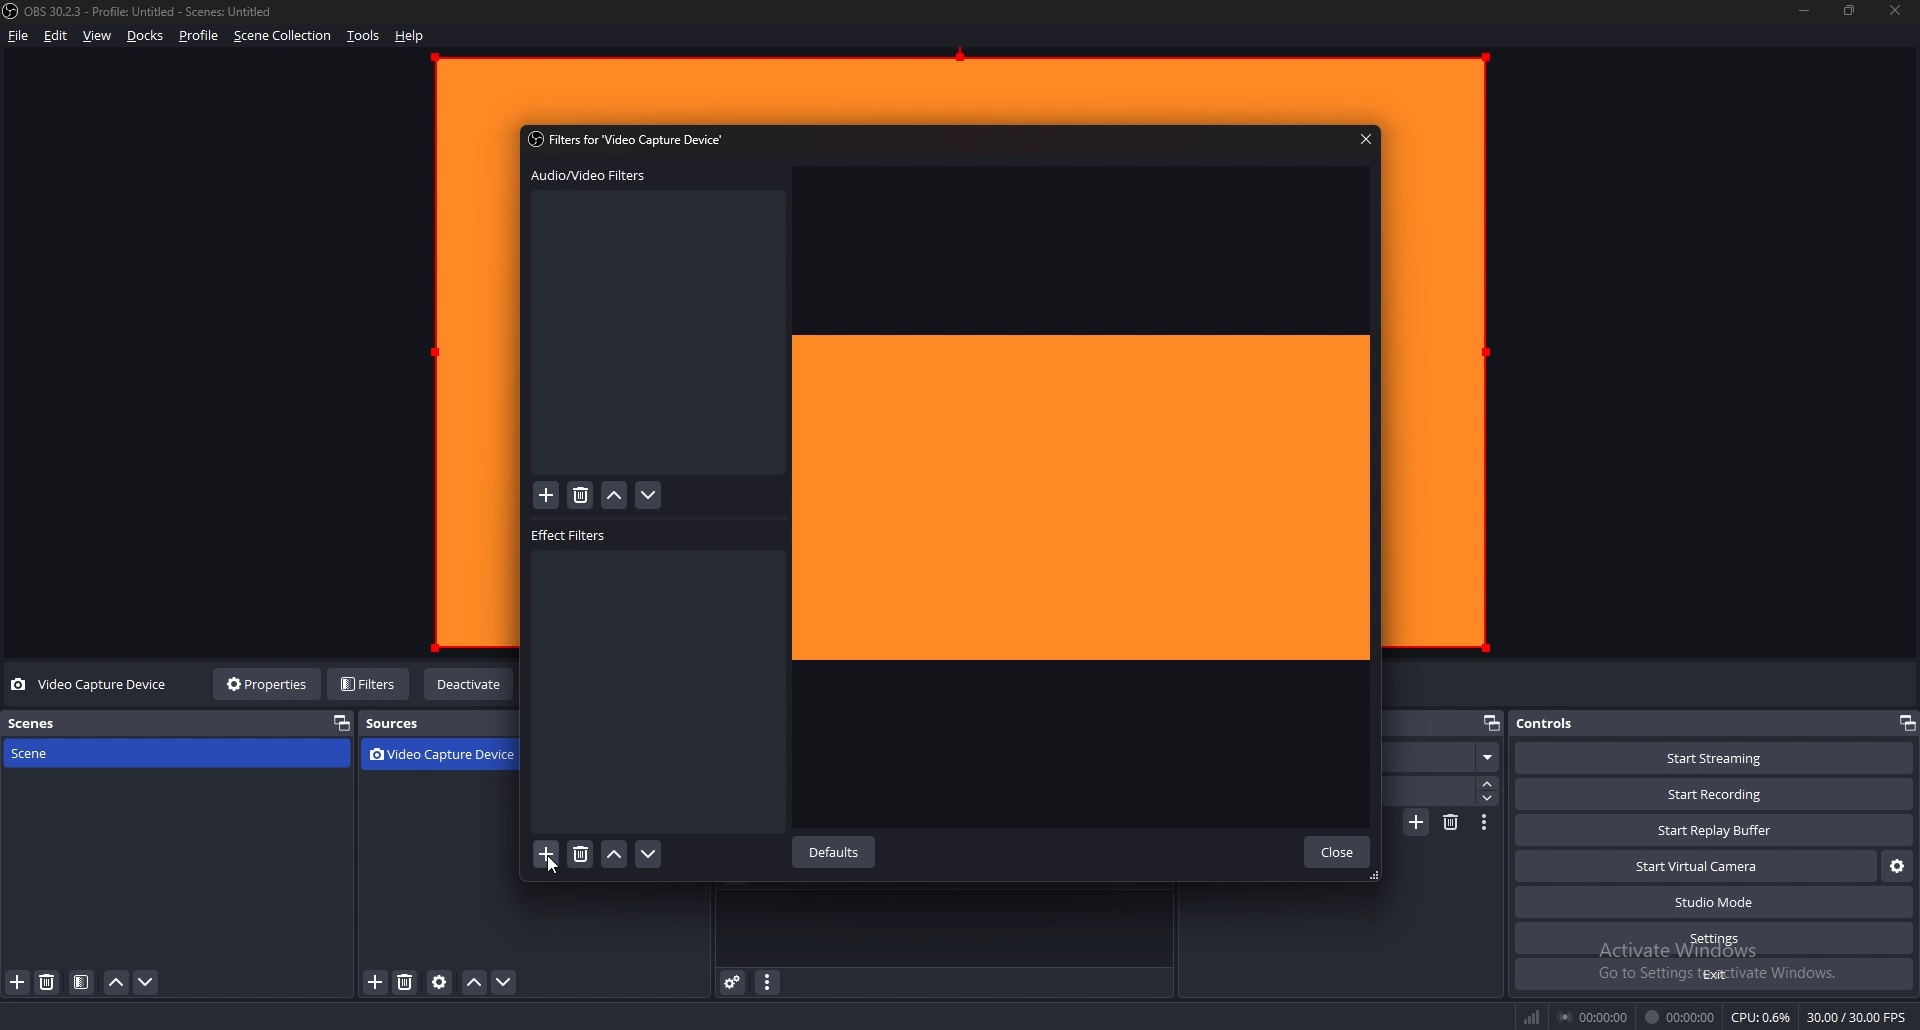 This screenshot has width=1920, height=1030. Describe the element at coordinates (364, 36) in the screenshot. I see `tools` at that location.